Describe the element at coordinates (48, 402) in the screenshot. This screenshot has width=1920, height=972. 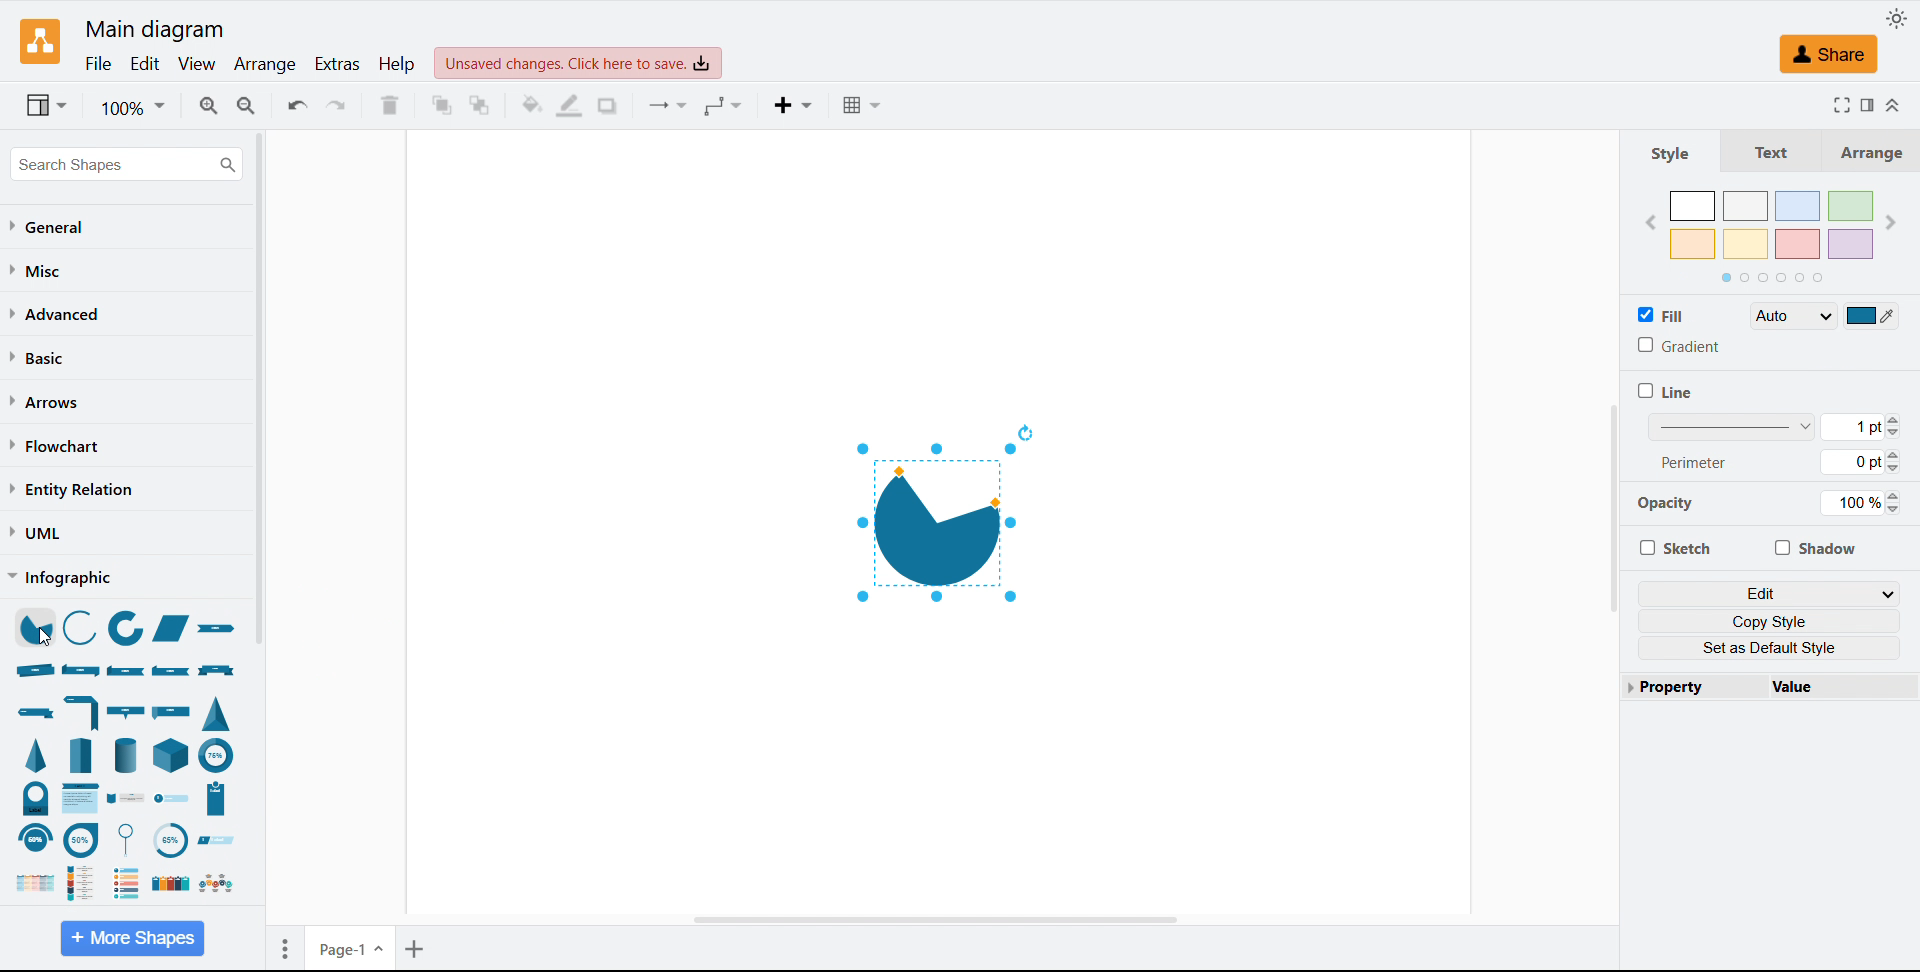
I see `Arrows ` at that location.